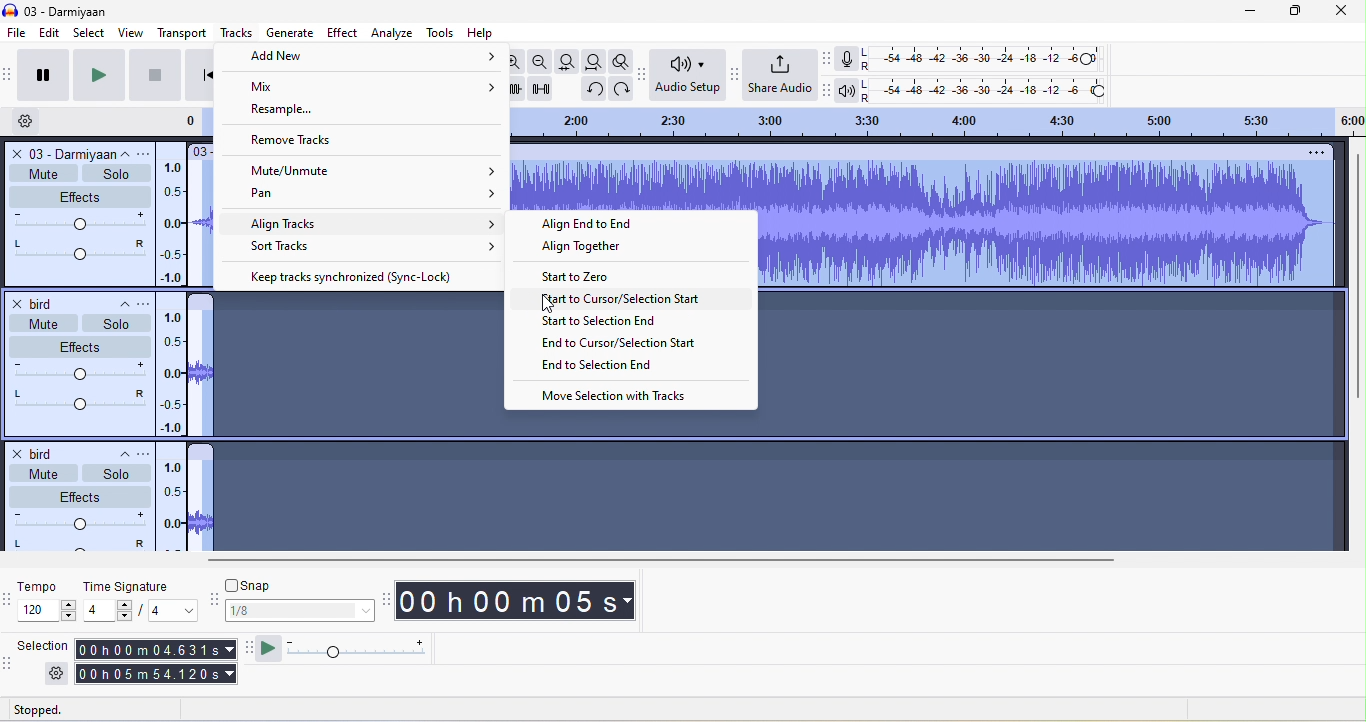  I want to click on effect, so click(78, 196).